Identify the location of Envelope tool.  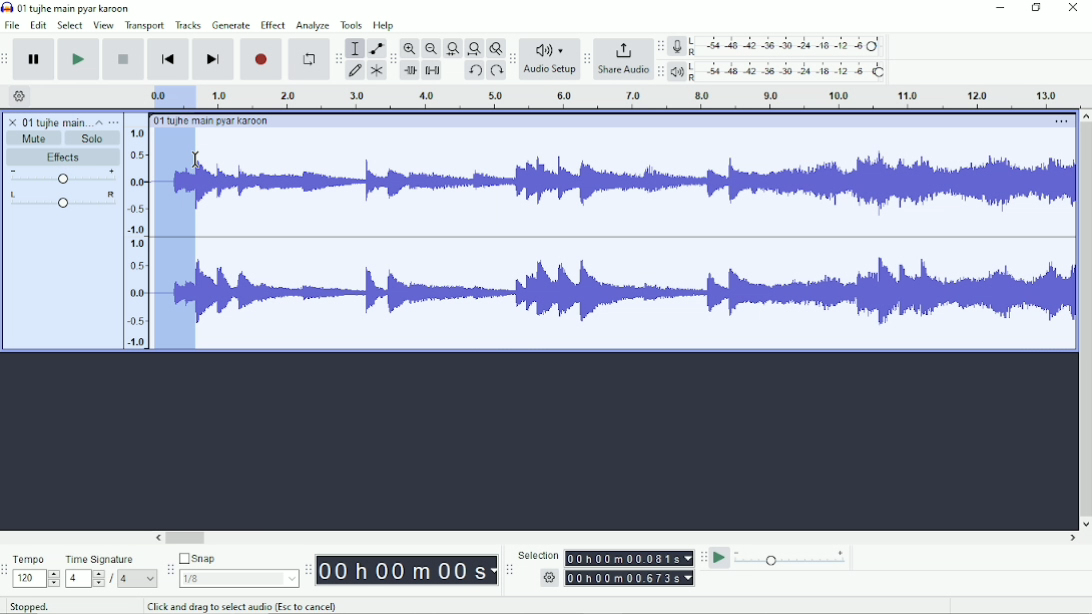
(375, 49).